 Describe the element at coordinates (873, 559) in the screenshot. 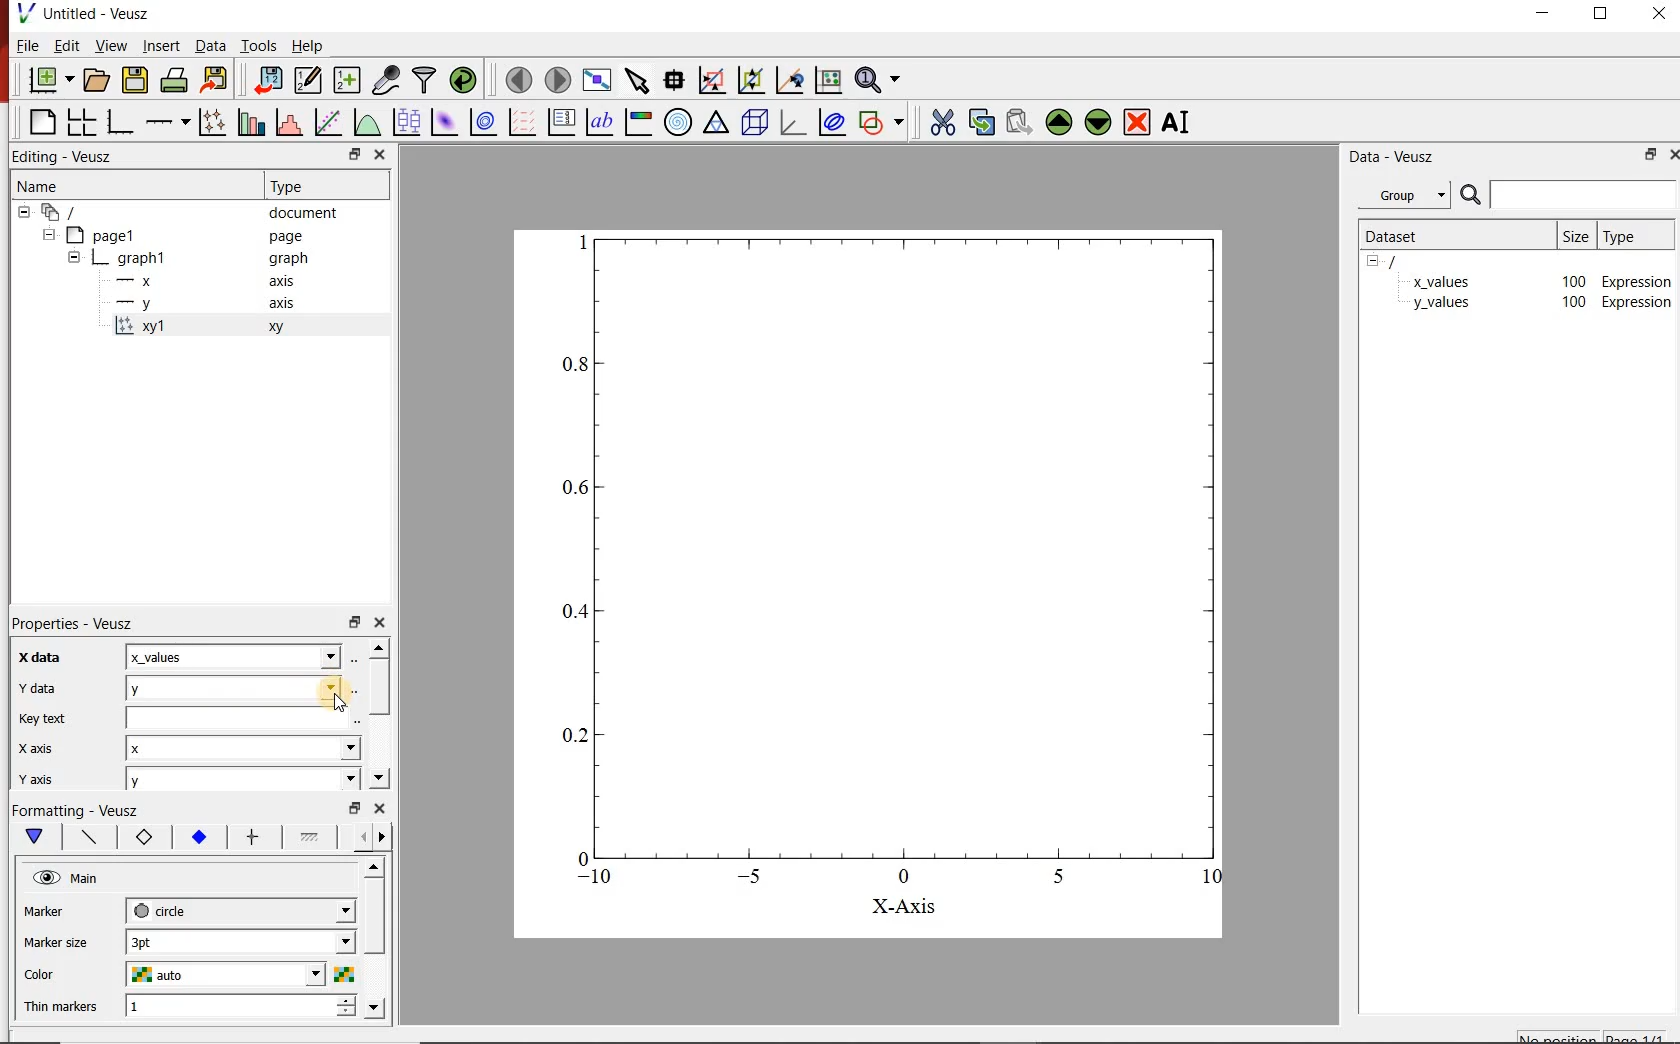

I see `graph` at that location.